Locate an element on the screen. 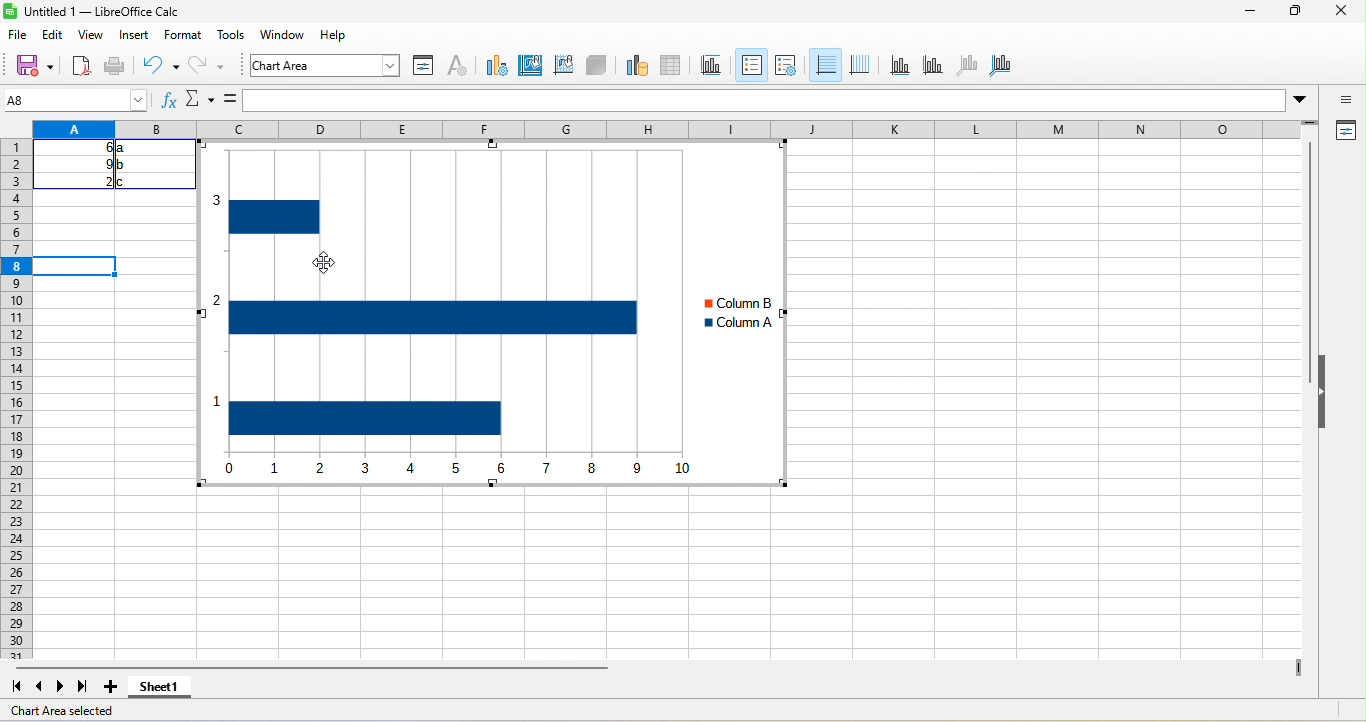 Image resolution: width=1366 pixels, height=722 pixels. z axis is located at coordinates (964, 66).